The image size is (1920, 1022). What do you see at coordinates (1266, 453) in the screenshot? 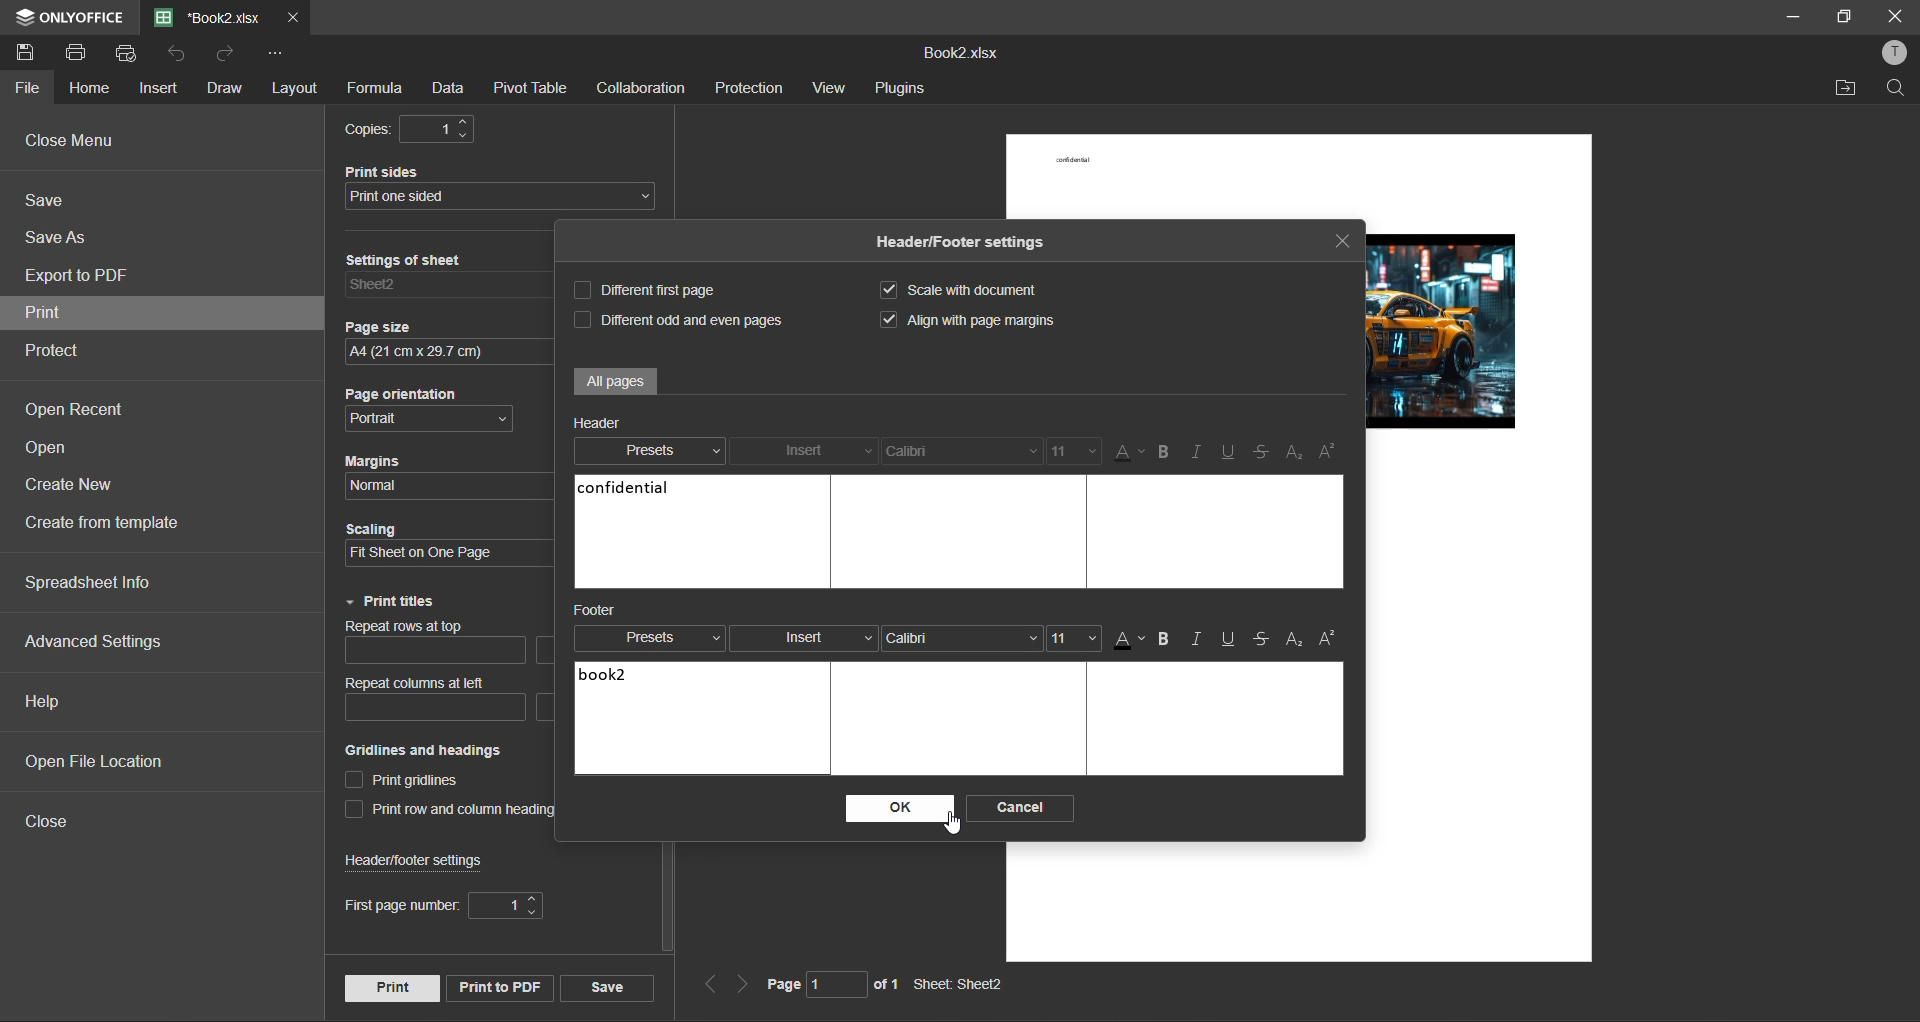
I see `strikethrough` at bounding box center [1266, 453].